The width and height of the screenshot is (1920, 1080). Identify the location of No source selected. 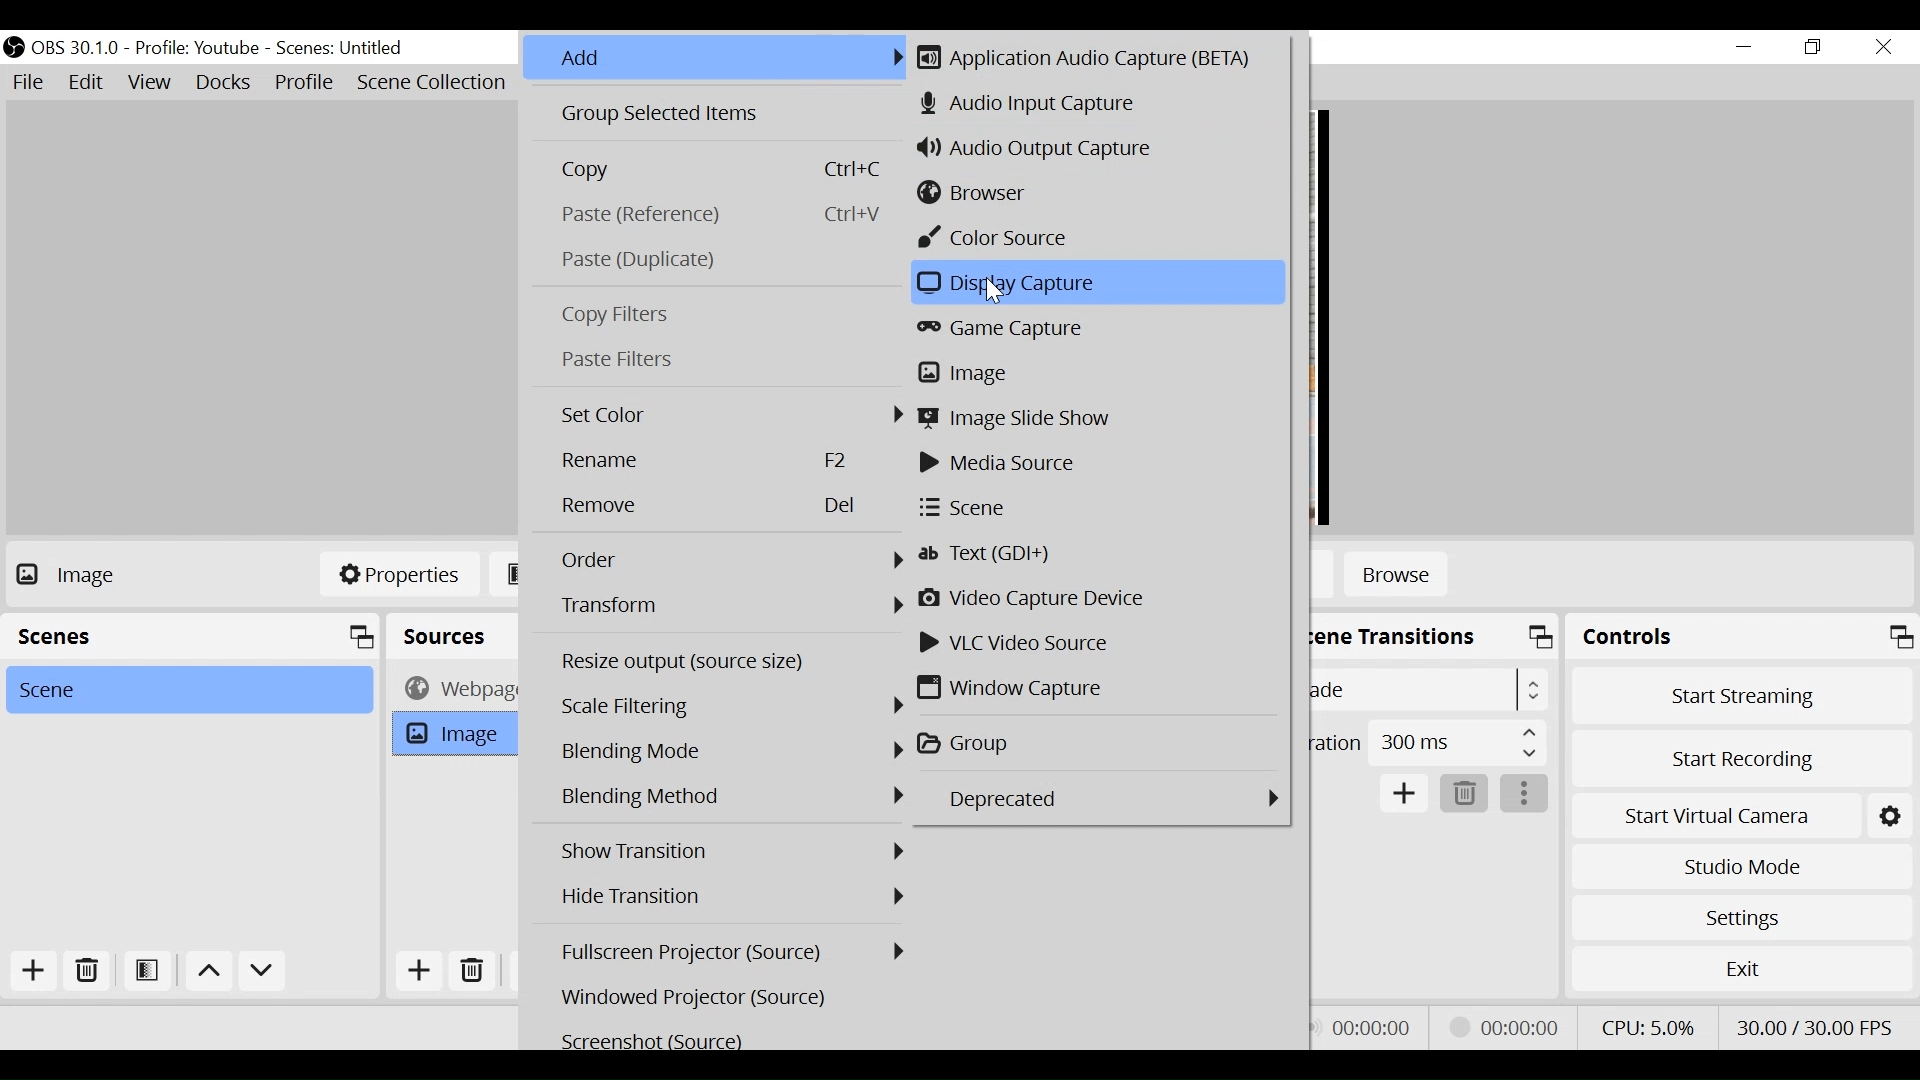
(104, 574).